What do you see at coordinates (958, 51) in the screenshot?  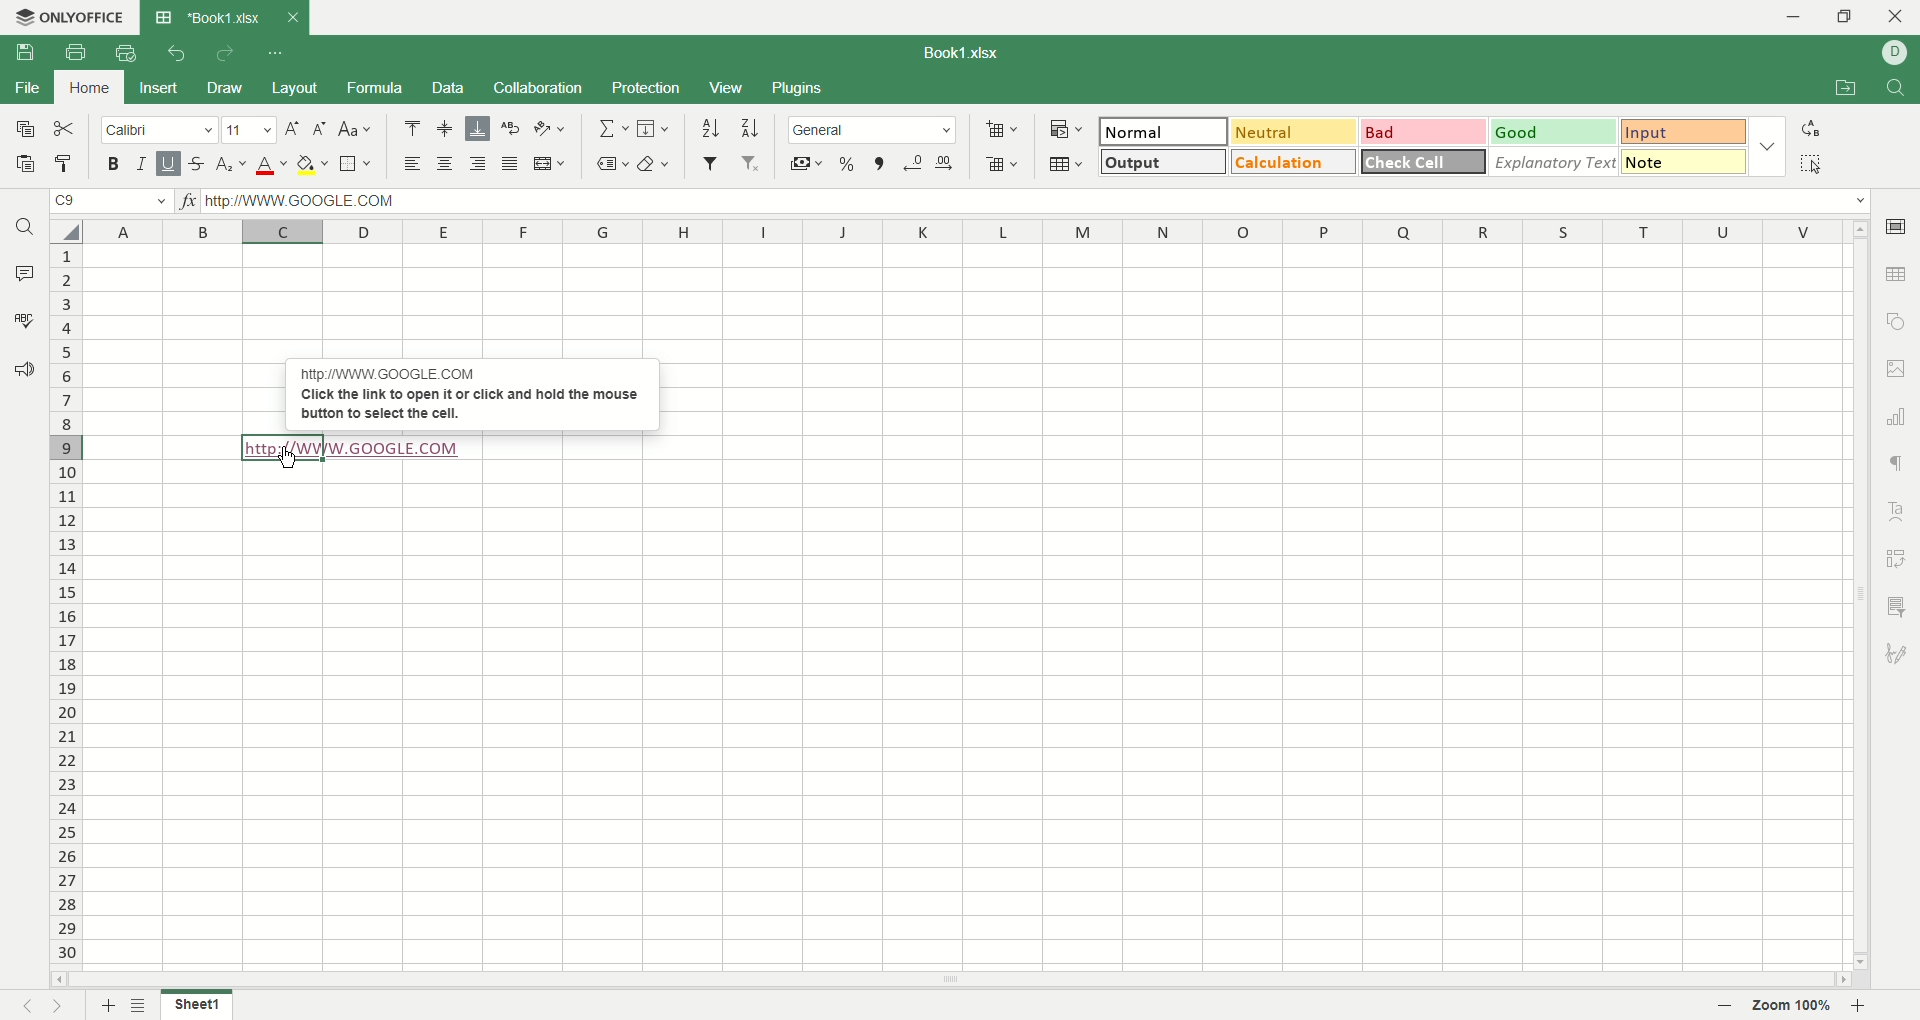 I see `book name` at bounding box center [958, 51].